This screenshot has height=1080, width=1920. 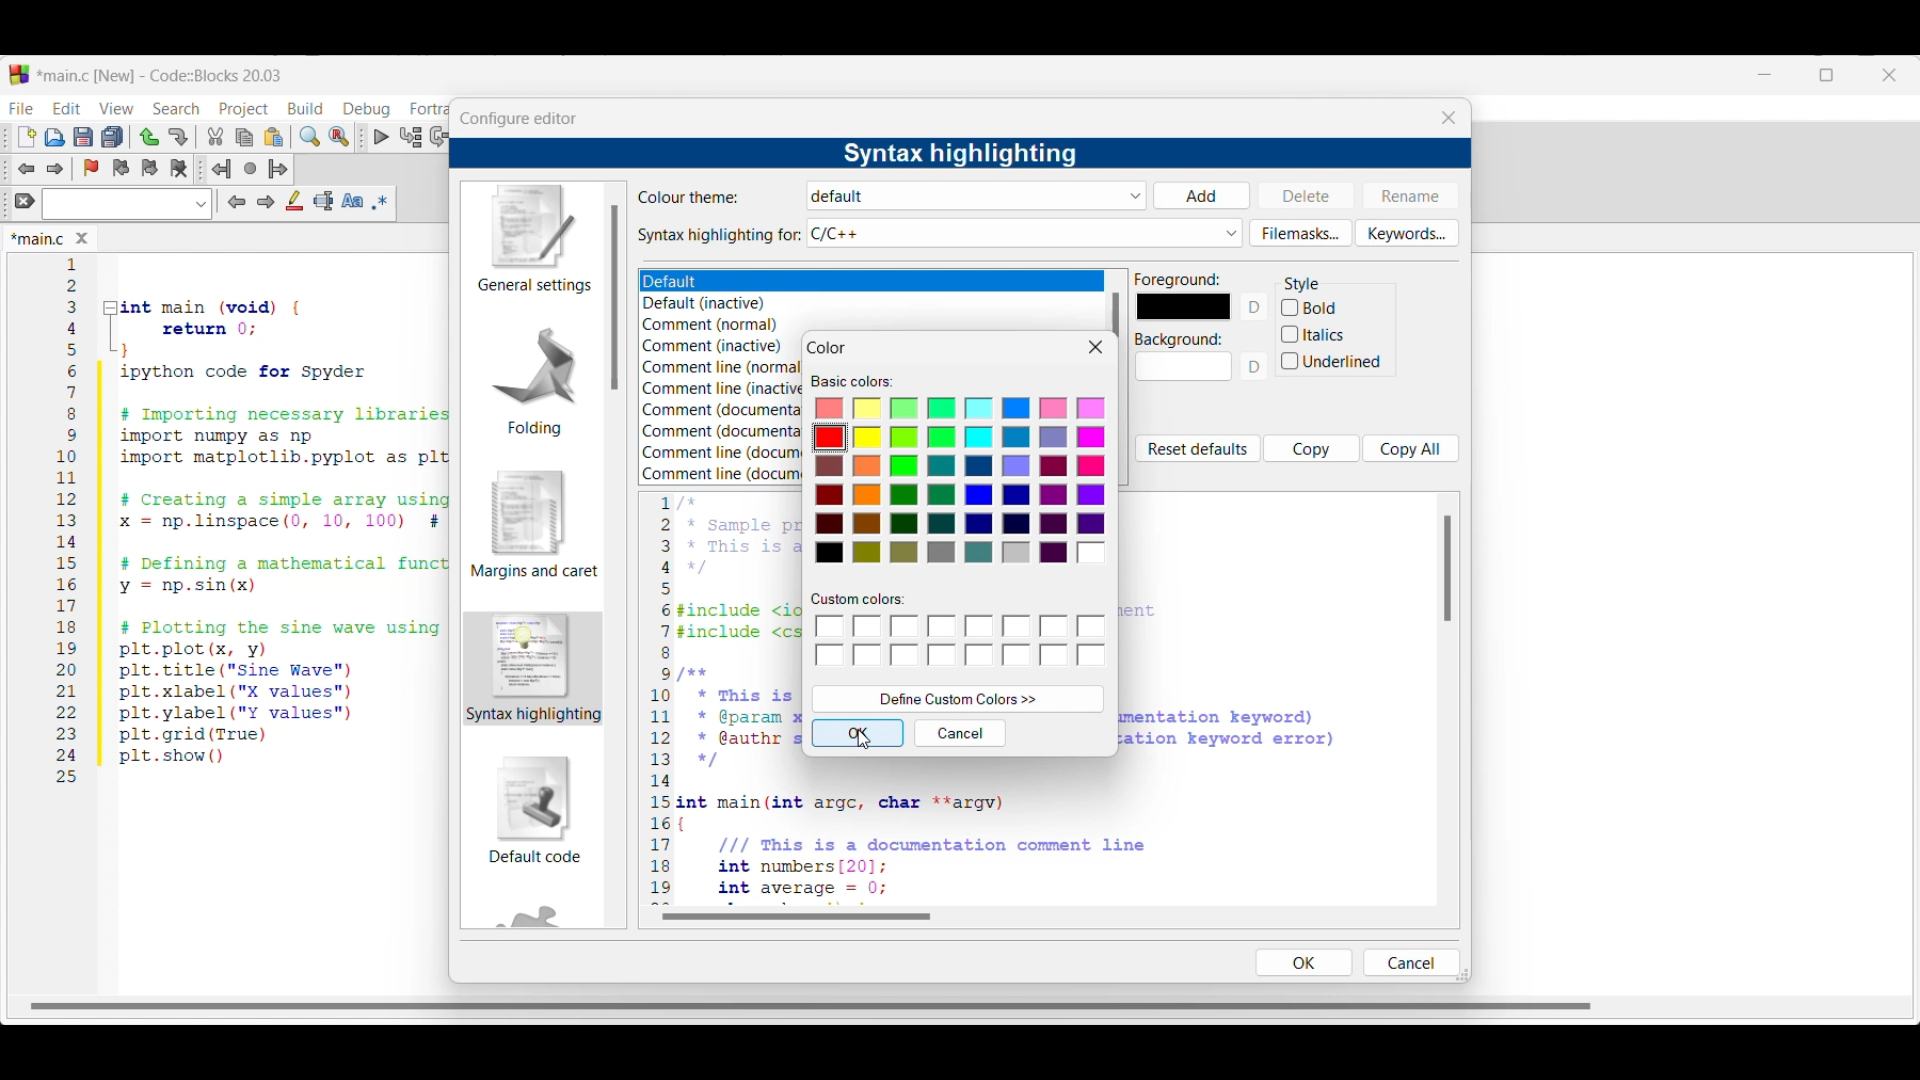 I want to click on Use regex, so click(x=380, y=202).